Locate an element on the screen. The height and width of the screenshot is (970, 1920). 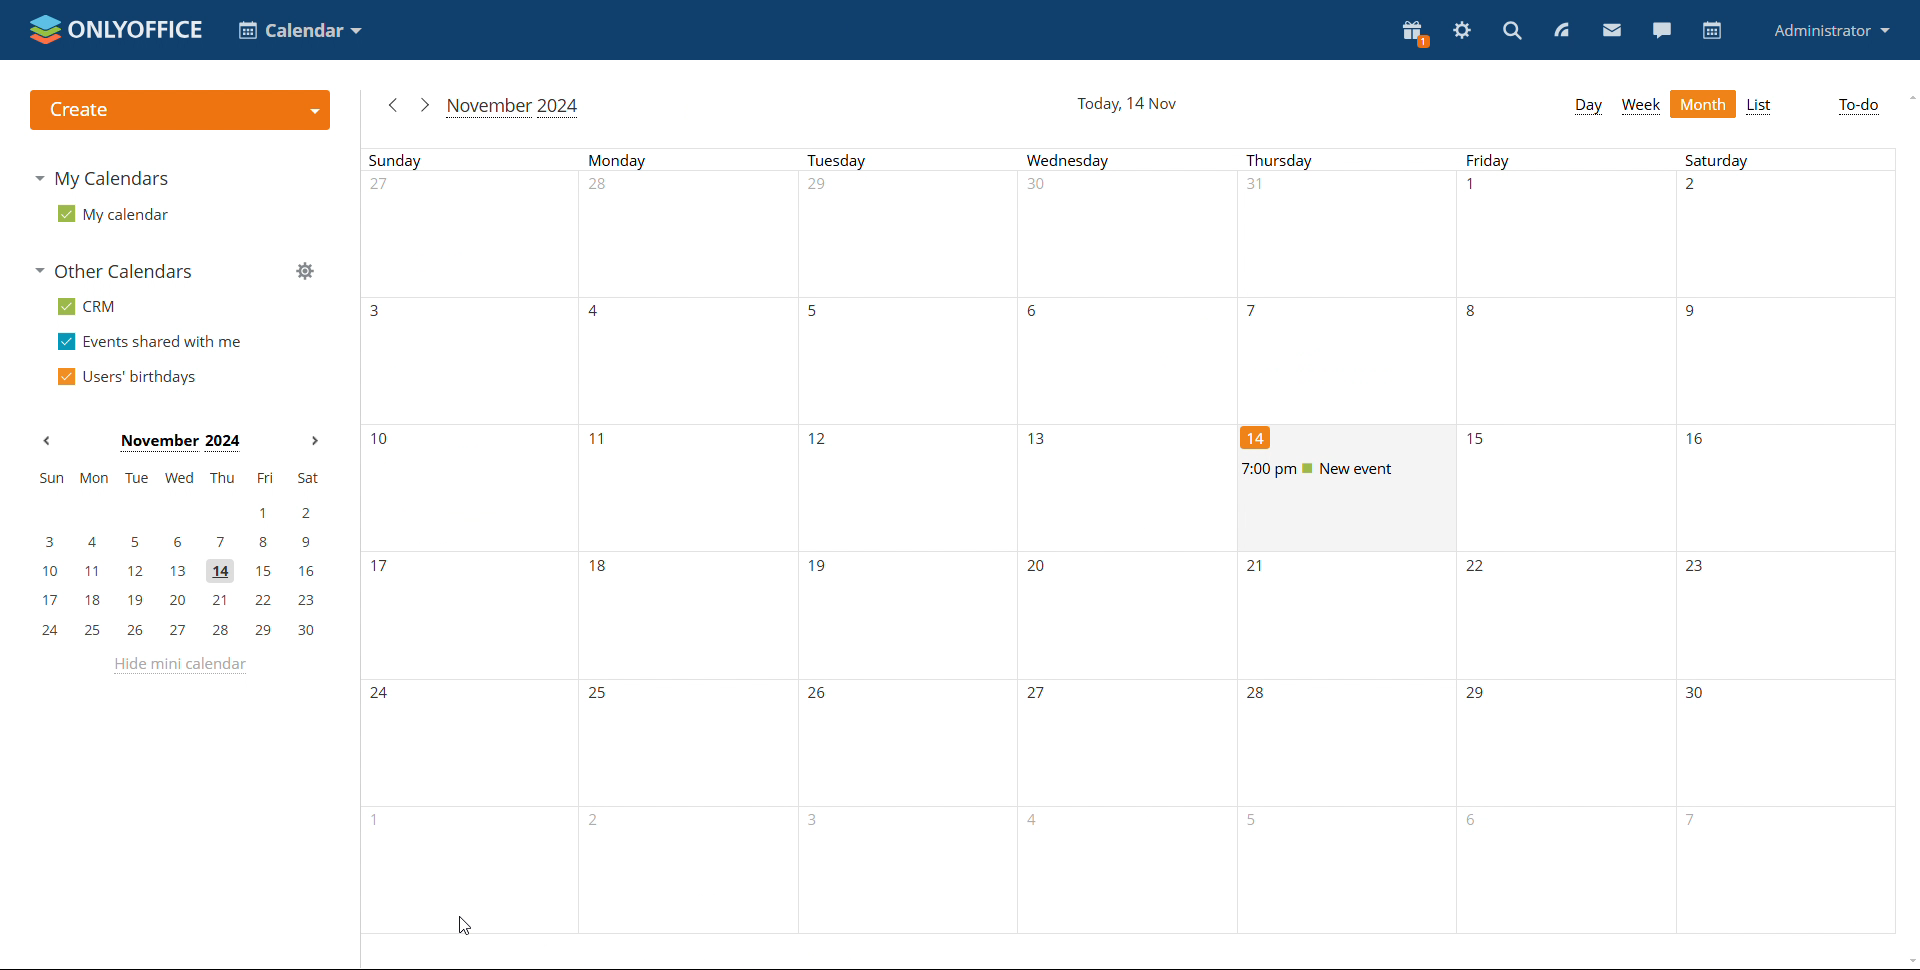
number is located at coordinates (1699, 696).